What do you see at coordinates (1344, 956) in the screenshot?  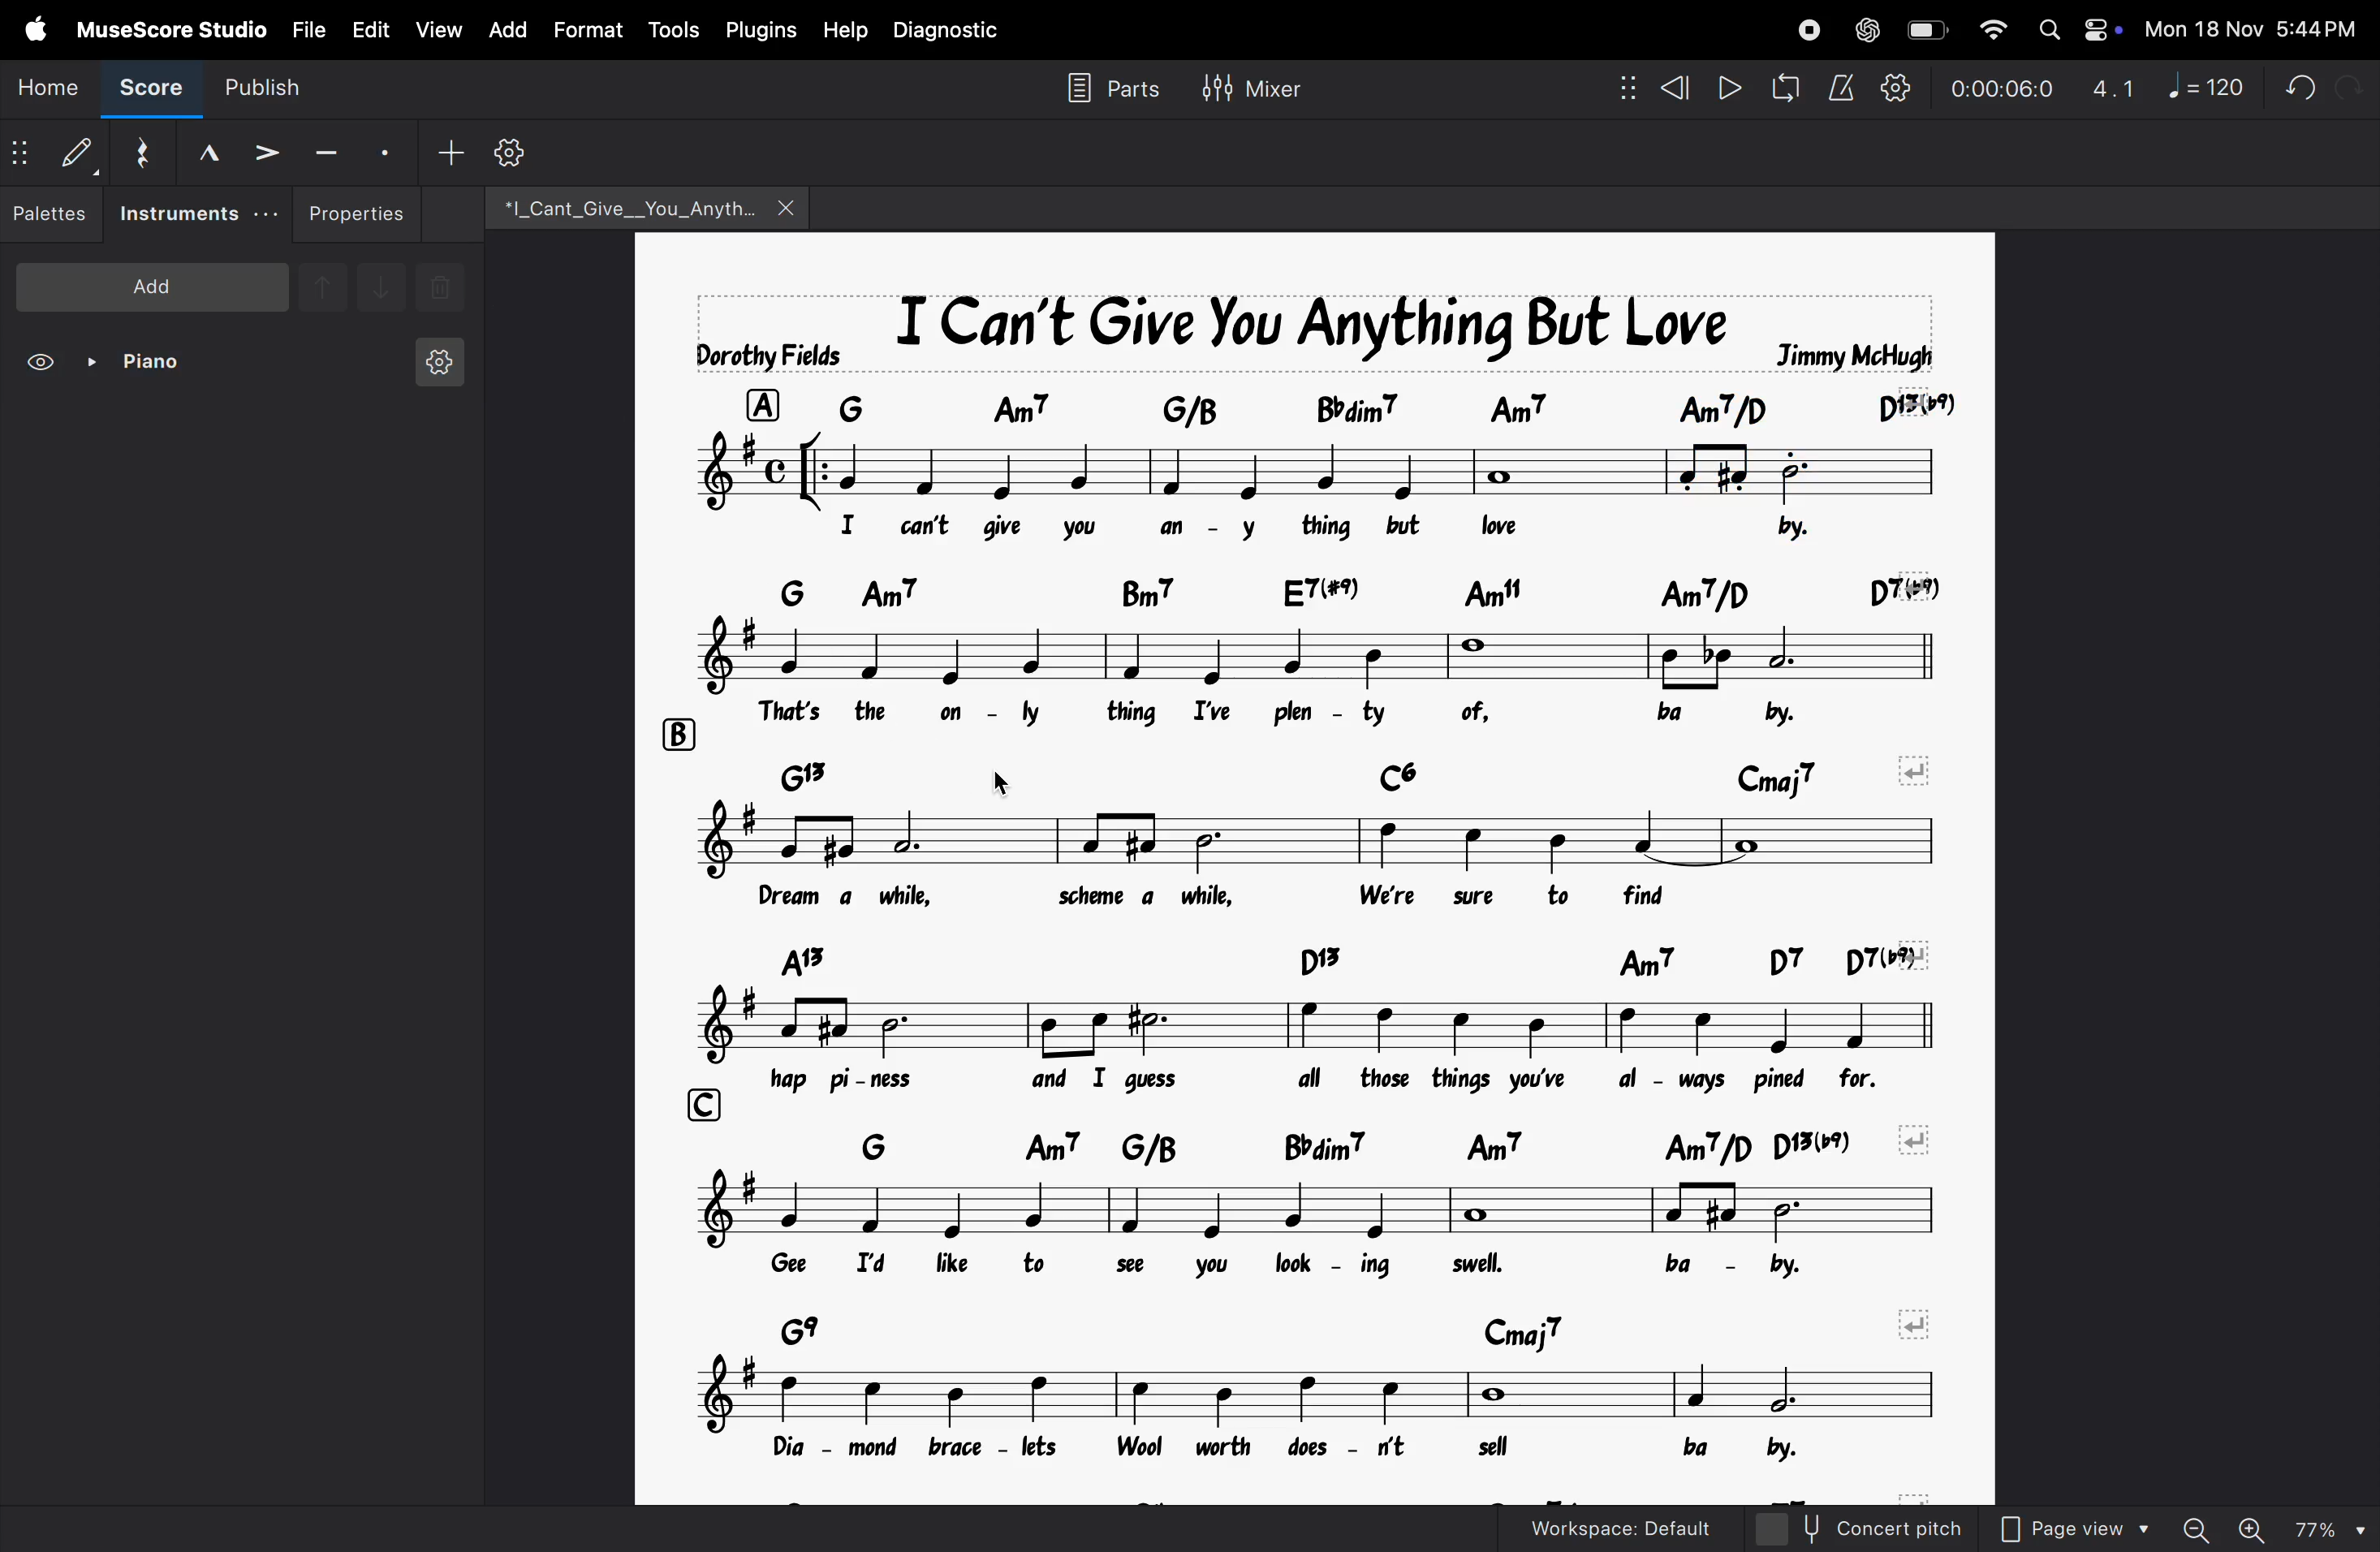 I see `chord symbol` at bounding box center [1344, 956].